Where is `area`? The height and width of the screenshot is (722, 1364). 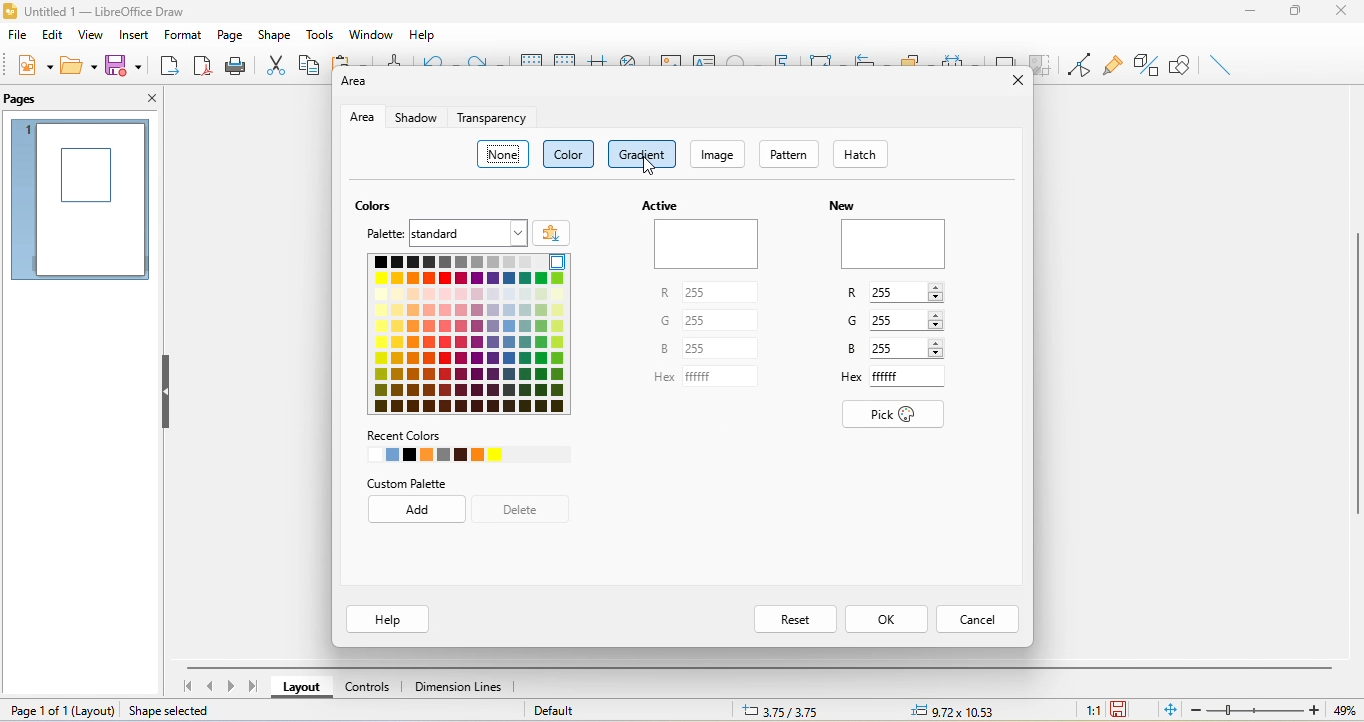 area is located at coordinates (358, 85).